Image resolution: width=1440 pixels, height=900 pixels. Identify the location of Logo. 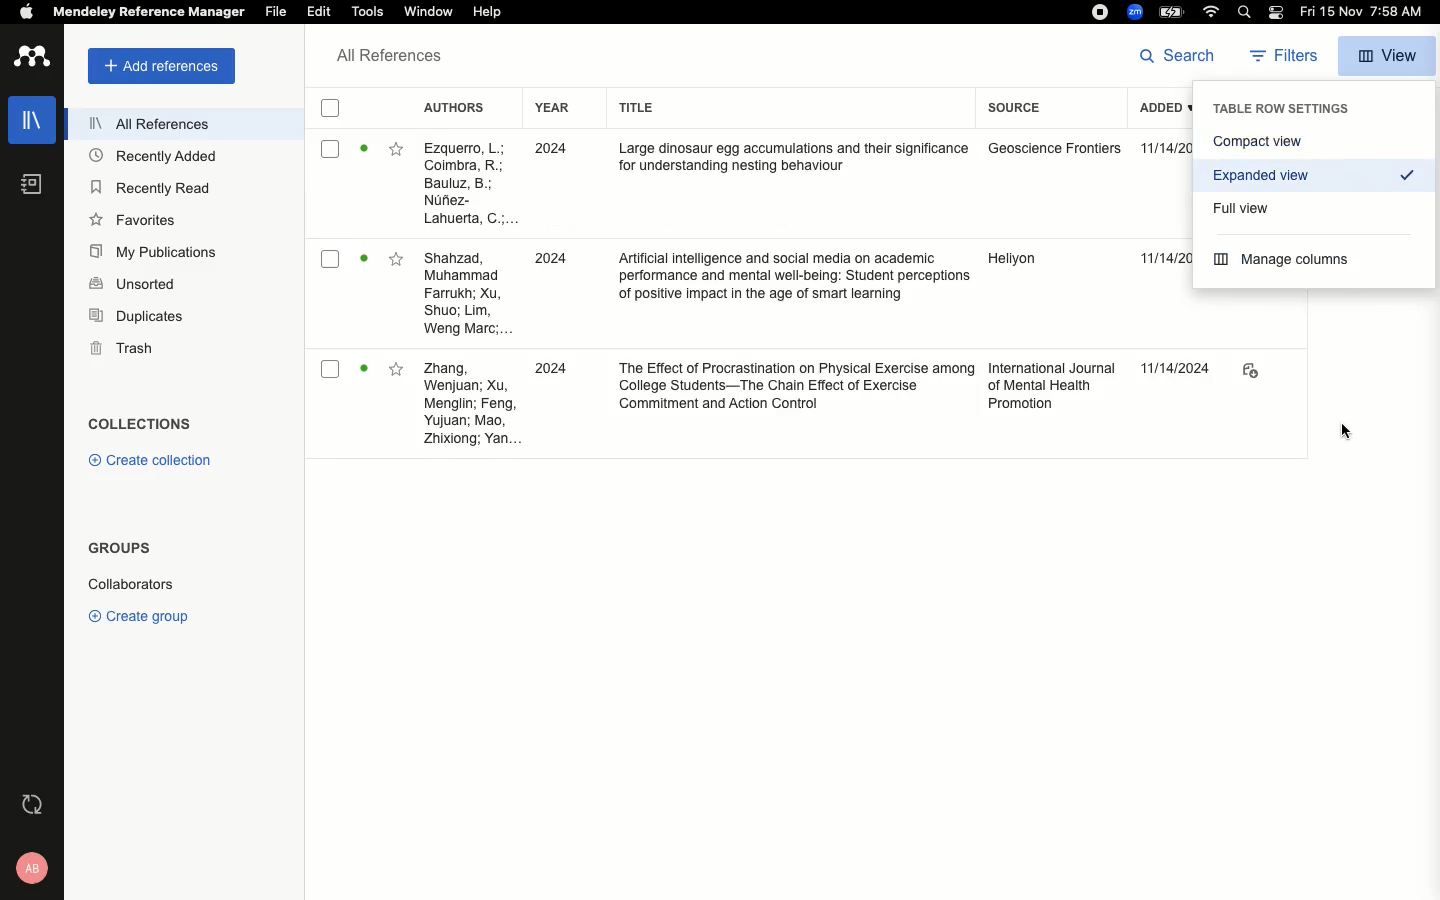
(31, 58).